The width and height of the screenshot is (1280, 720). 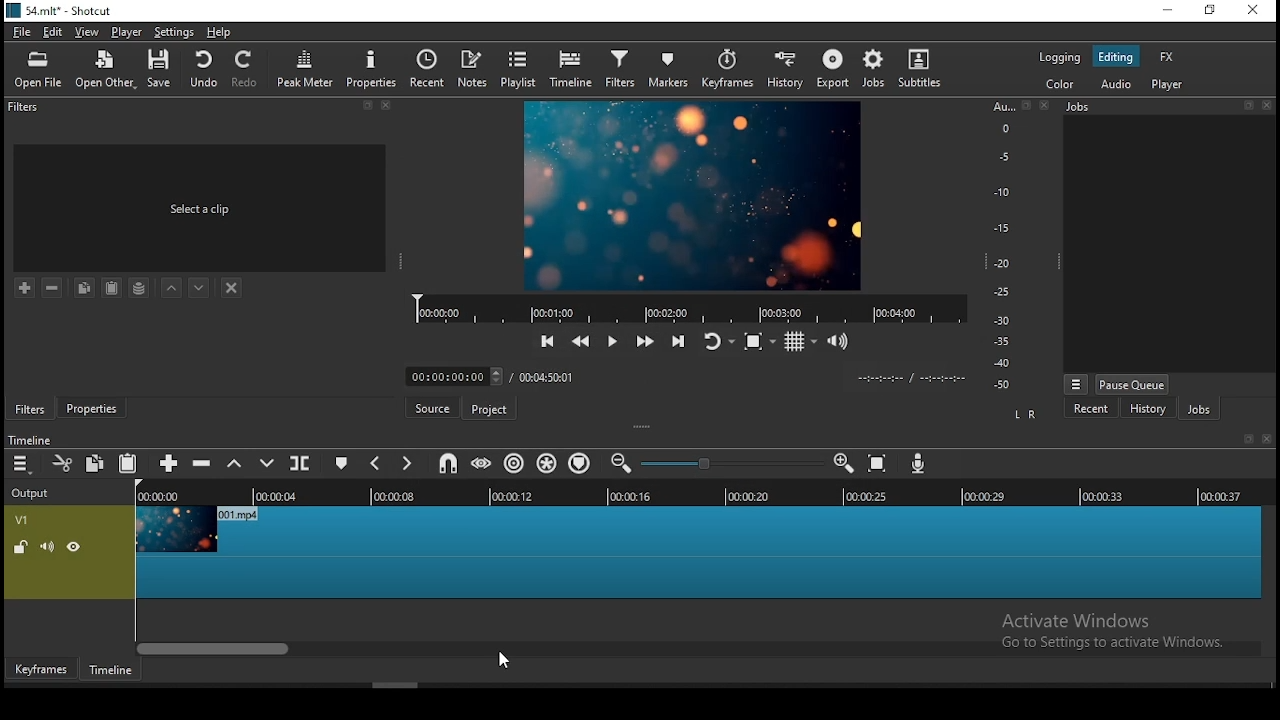 I want to click on ripple delete, so click(x=201, y=462).